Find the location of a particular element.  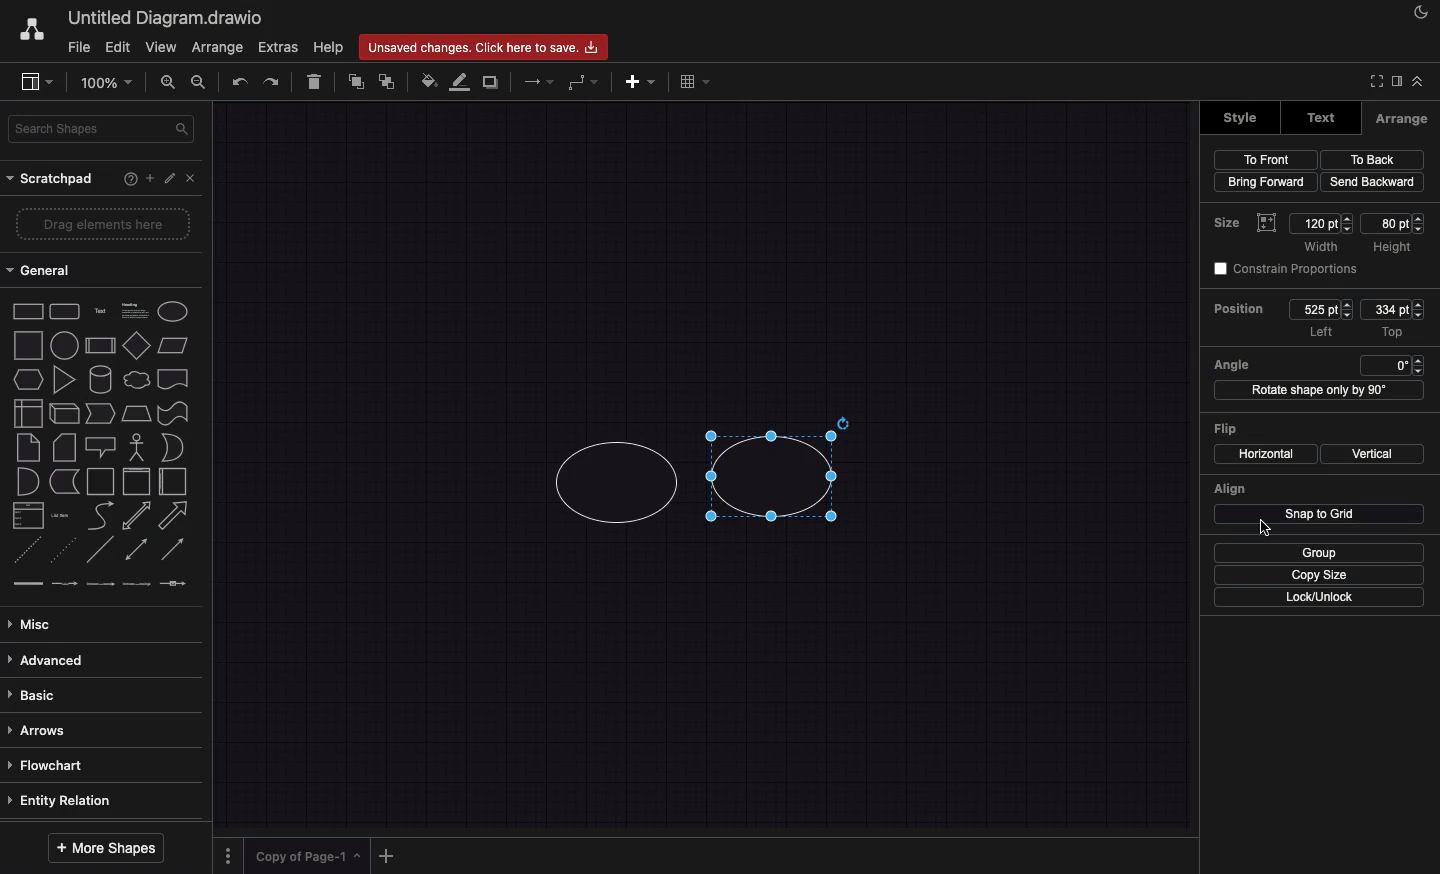

align is located at coordinates (1229, 488).